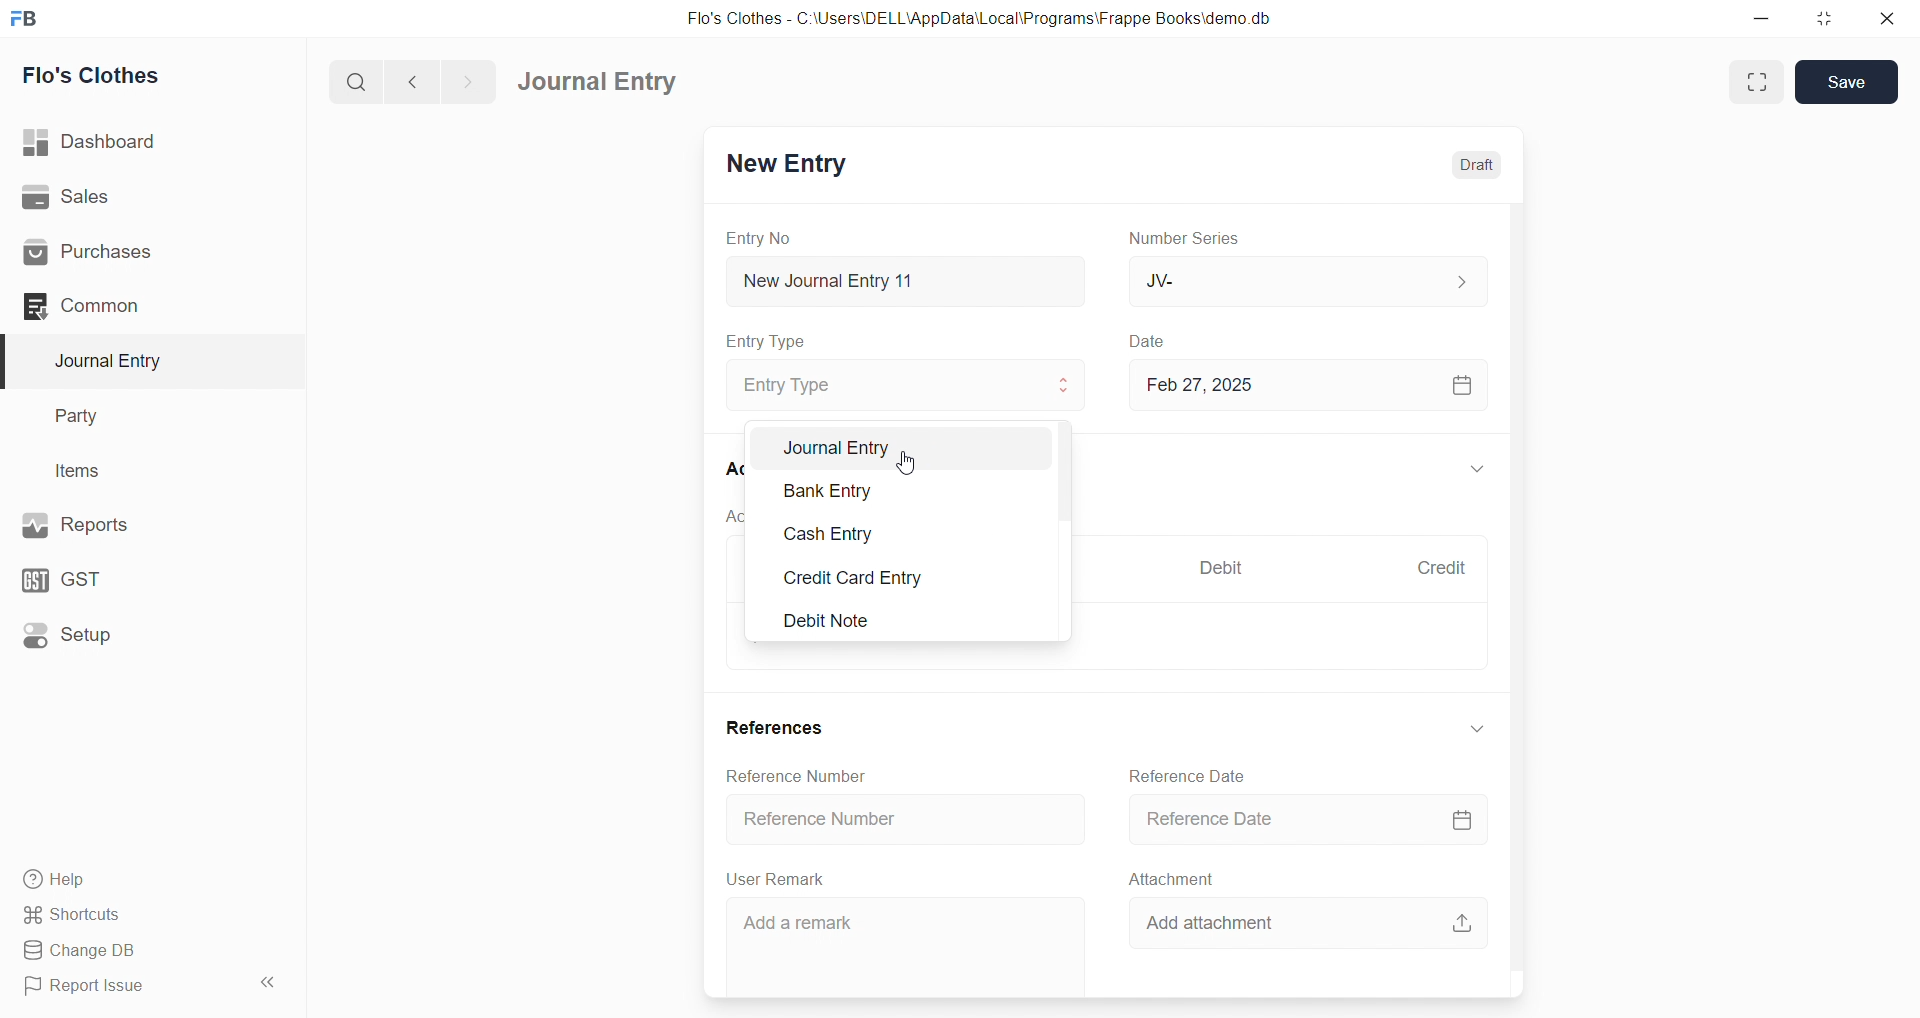 The height and width of the screenshot is (1018, 1920). Describe the element at coordinates (102, 75) in the screenshot. I see `Flo's Clothes` at that location.